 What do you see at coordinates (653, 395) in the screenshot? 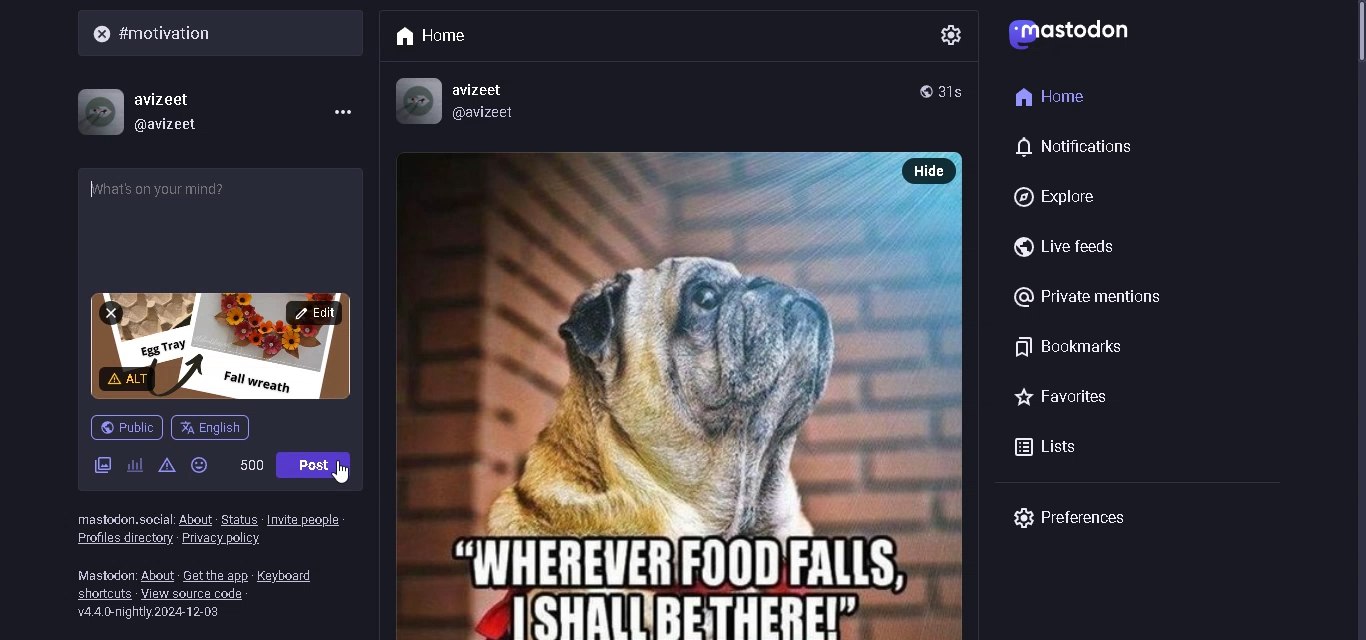
I see `post with image` at bounding box center [653, 395].